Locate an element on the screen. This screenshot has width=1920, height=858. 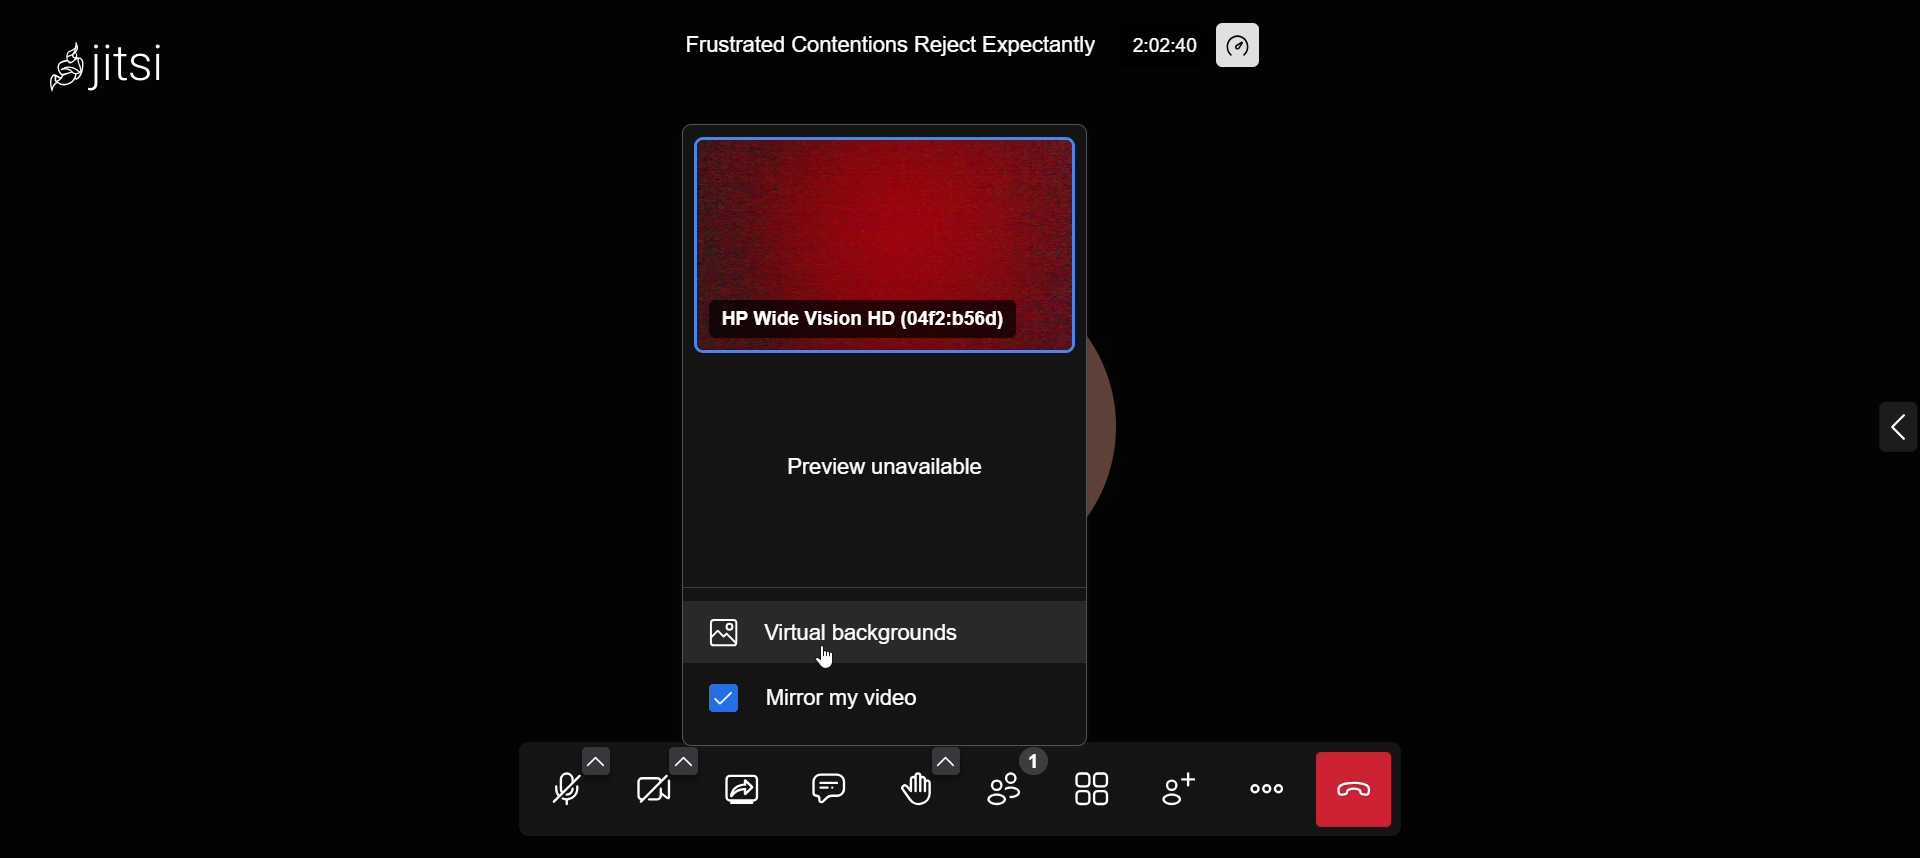
more actions is located at coordinates (1260, 787).